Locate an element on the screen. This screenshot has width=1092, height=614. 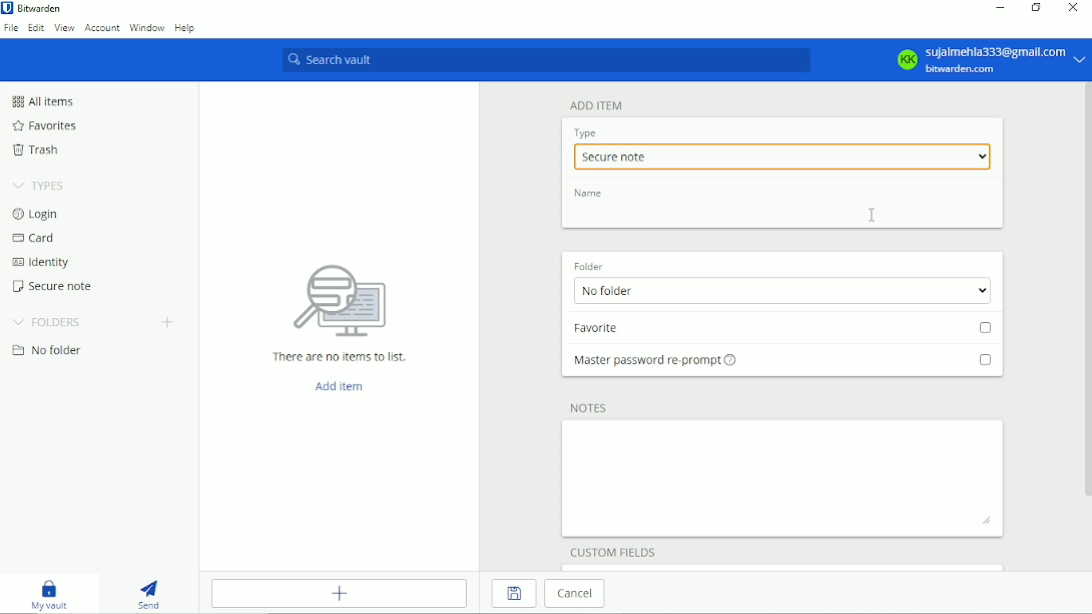
Identity is located at coordinates (40, 263).